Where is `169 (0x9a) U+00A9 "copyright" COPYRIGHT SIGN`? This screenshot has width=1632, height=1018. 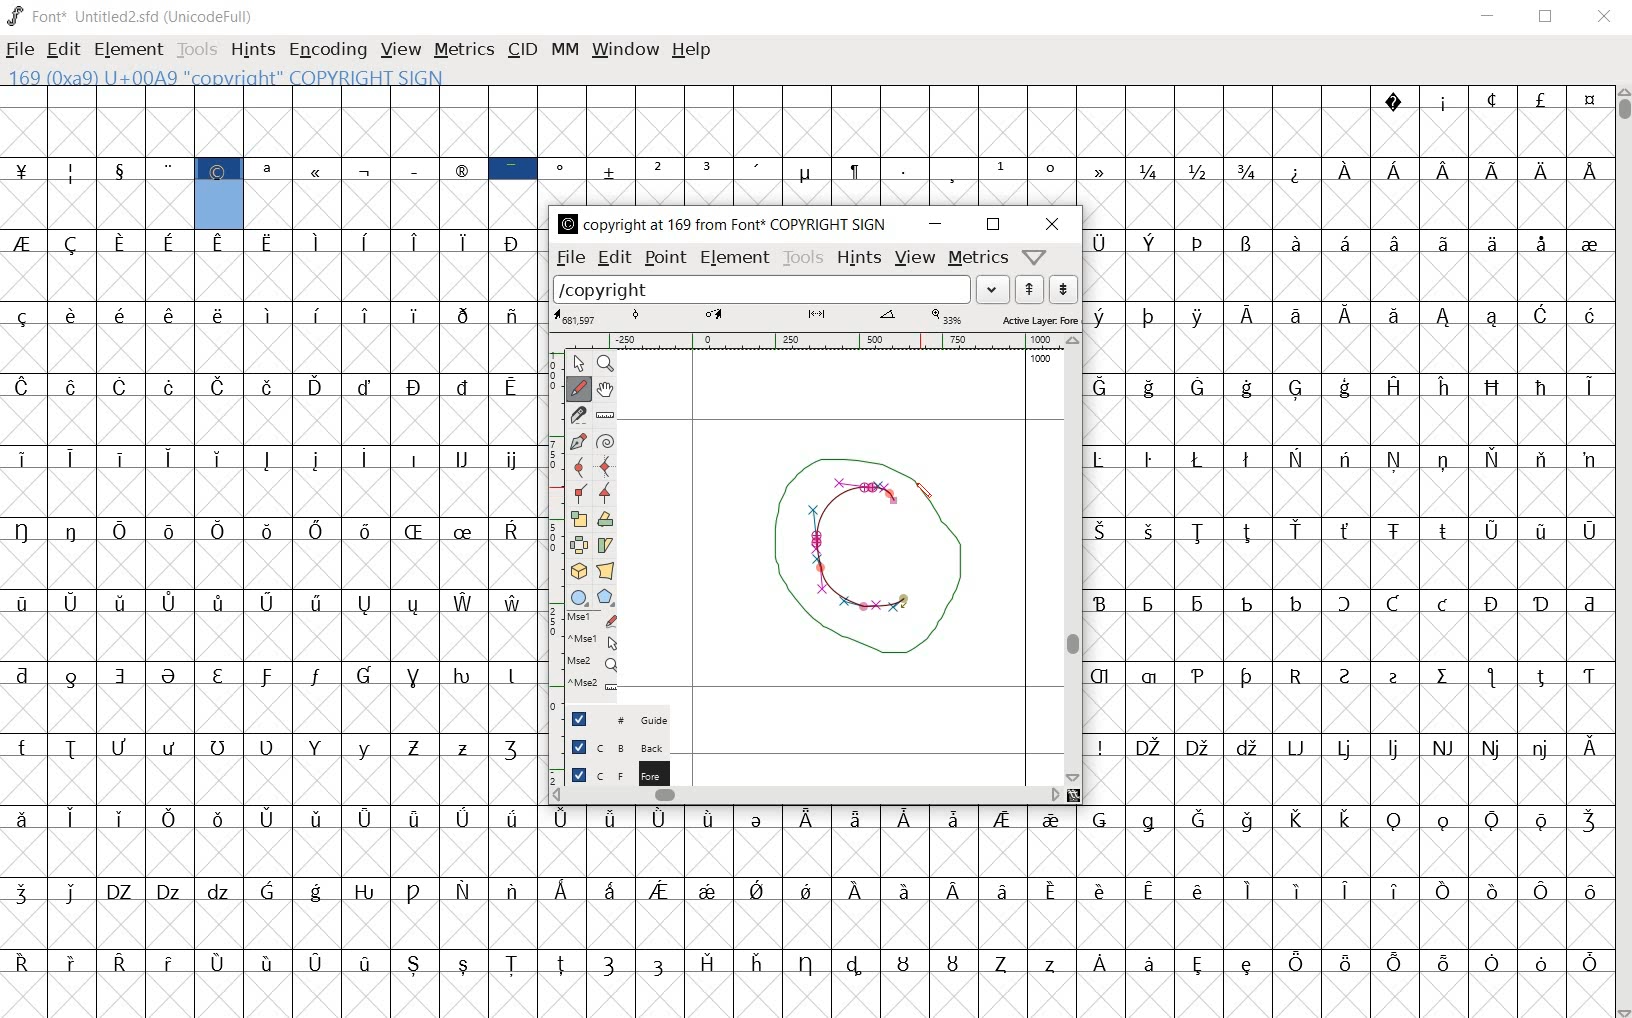 169 (0x9a) U+00A9 "copyright" COPYRIGHT SIGN is located at coordinates (234, 76).